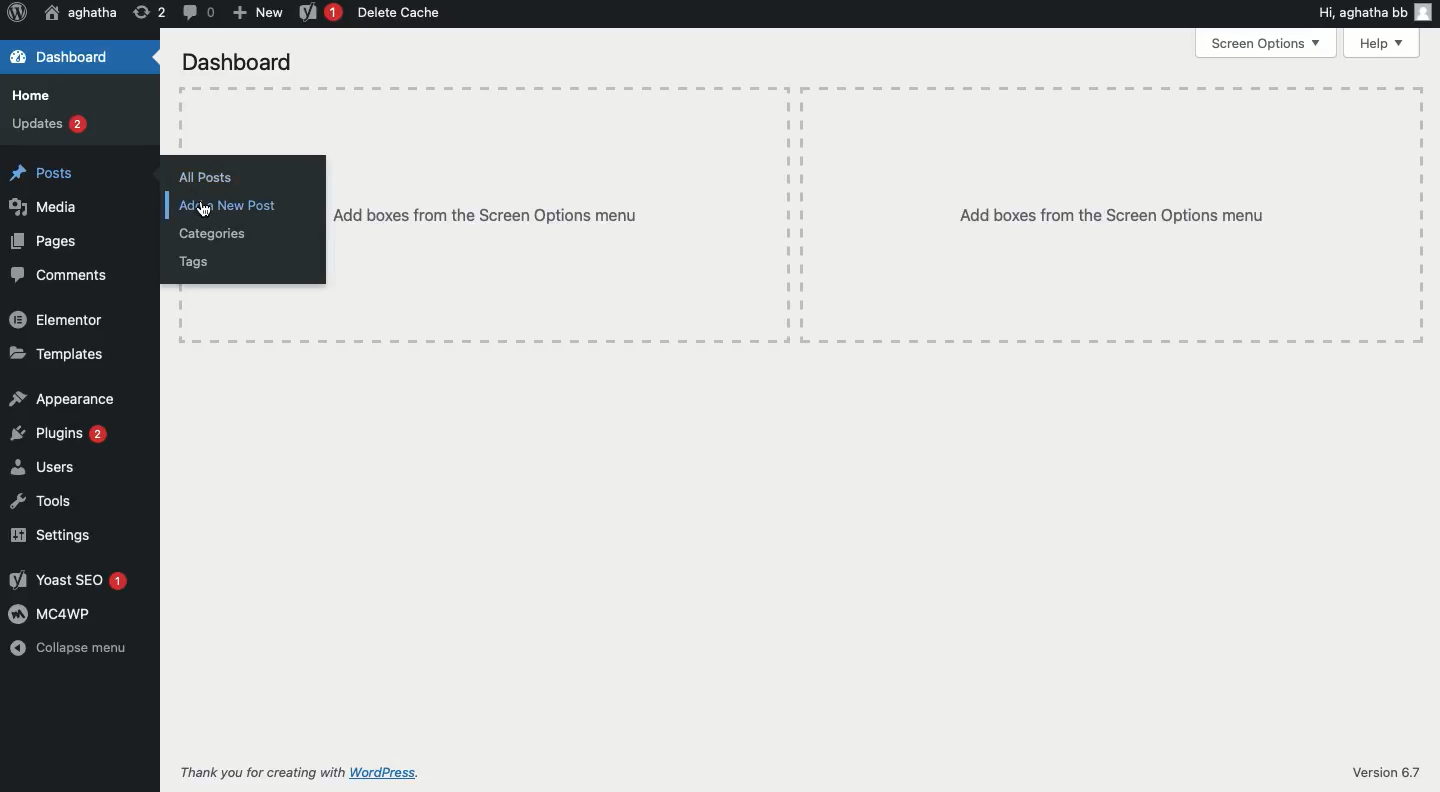 Image resolution: width=1440 pixels, height=792 pixels. Describe the element at coordinates (233, 206) in the screenshot. I see `Add new post` at that location.